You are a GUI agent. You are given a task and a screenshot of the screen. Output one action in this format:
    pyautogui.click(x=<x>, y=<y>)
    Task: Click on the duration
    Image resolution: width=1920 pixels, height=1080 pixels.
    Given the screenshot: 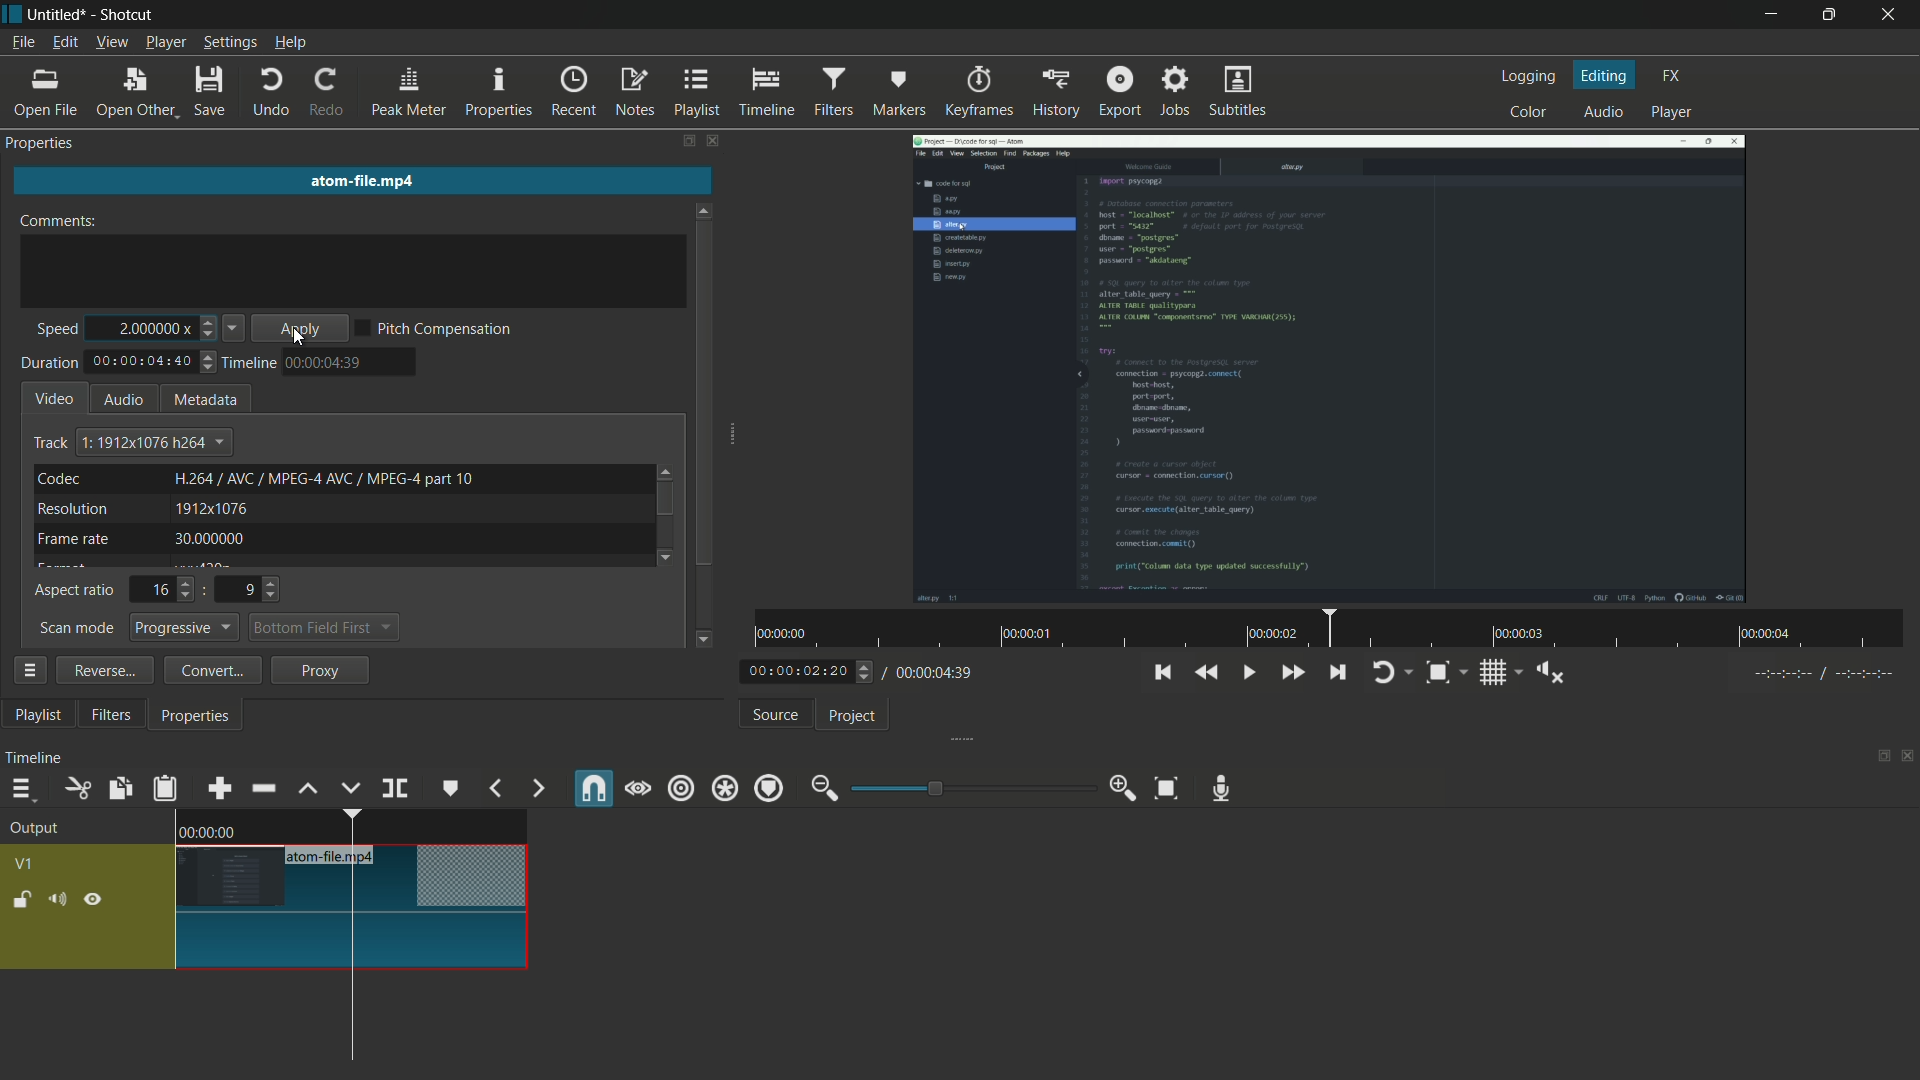 What is the action you would take?
    pyautogui.click(x=49, y=363)
    